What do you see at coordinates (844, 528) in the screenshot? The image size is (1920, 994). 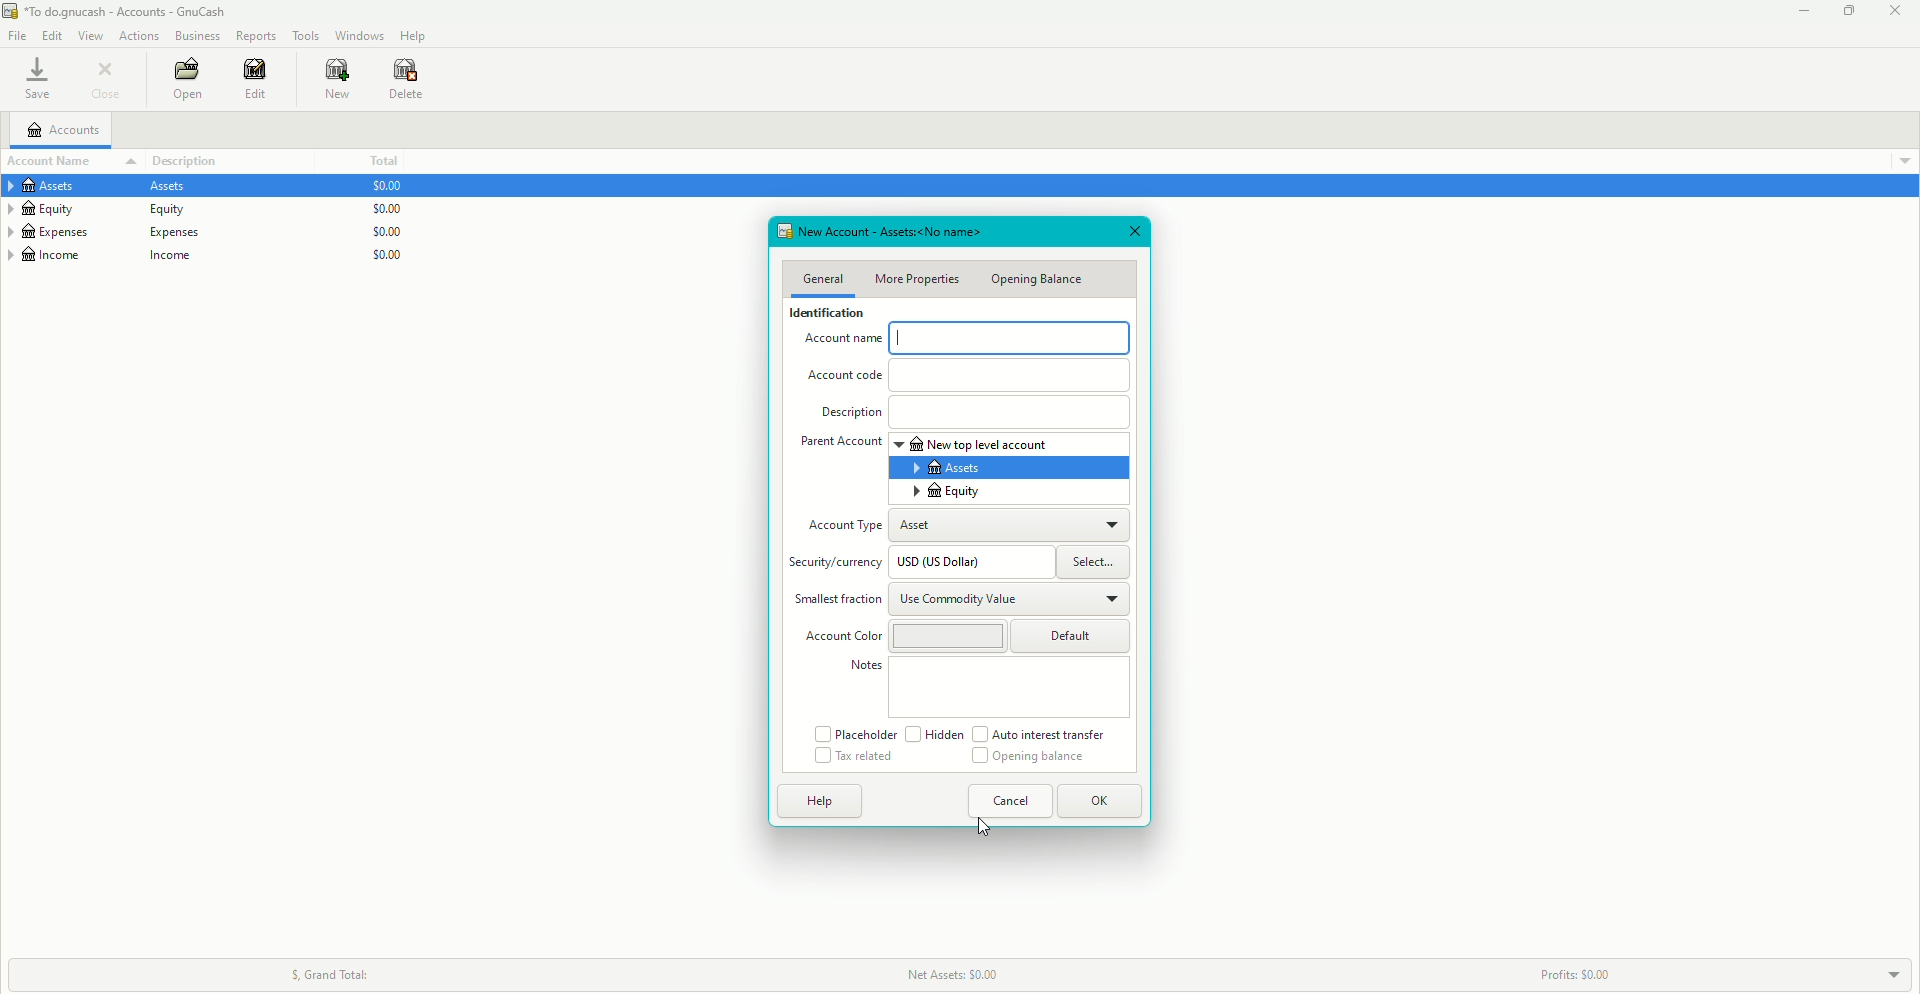 I see `Account type` at bounding box center [844, 528].